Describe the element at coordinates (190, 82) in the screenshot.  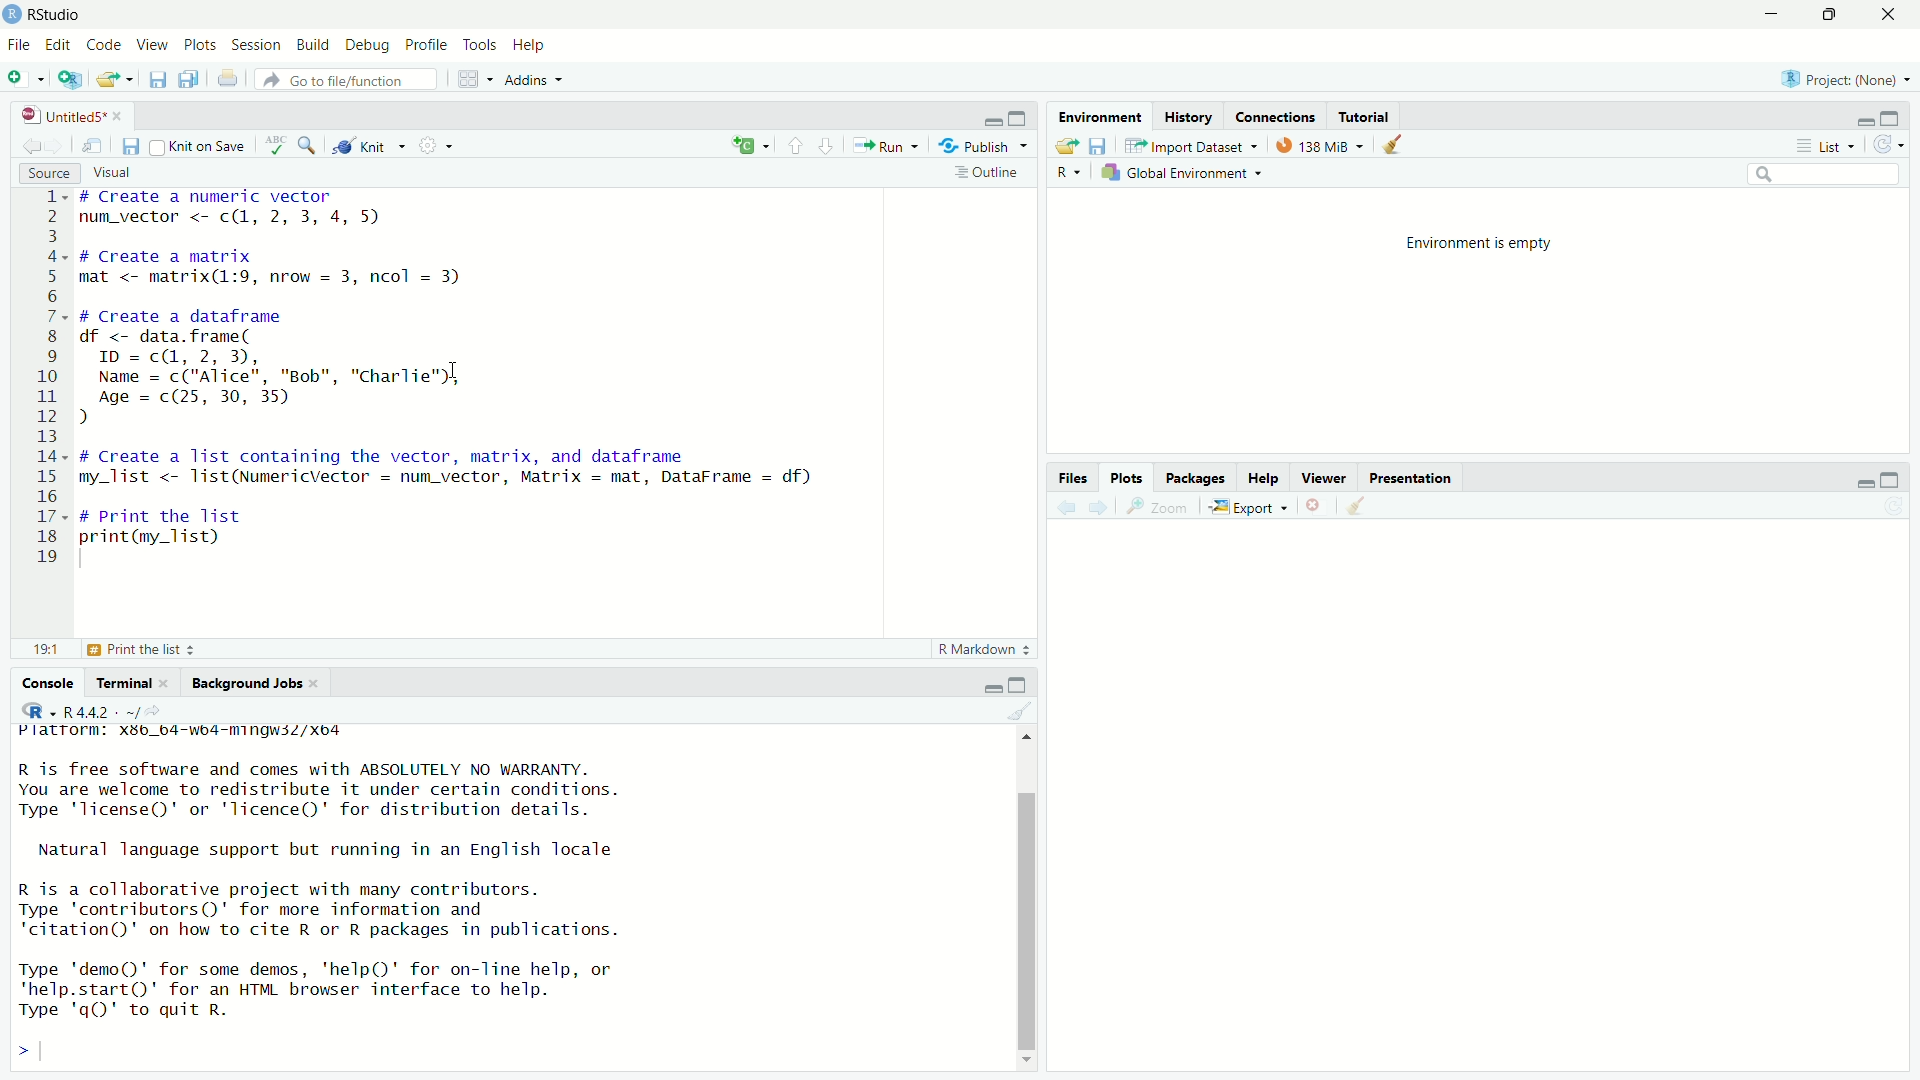
I see `copy` at that location.